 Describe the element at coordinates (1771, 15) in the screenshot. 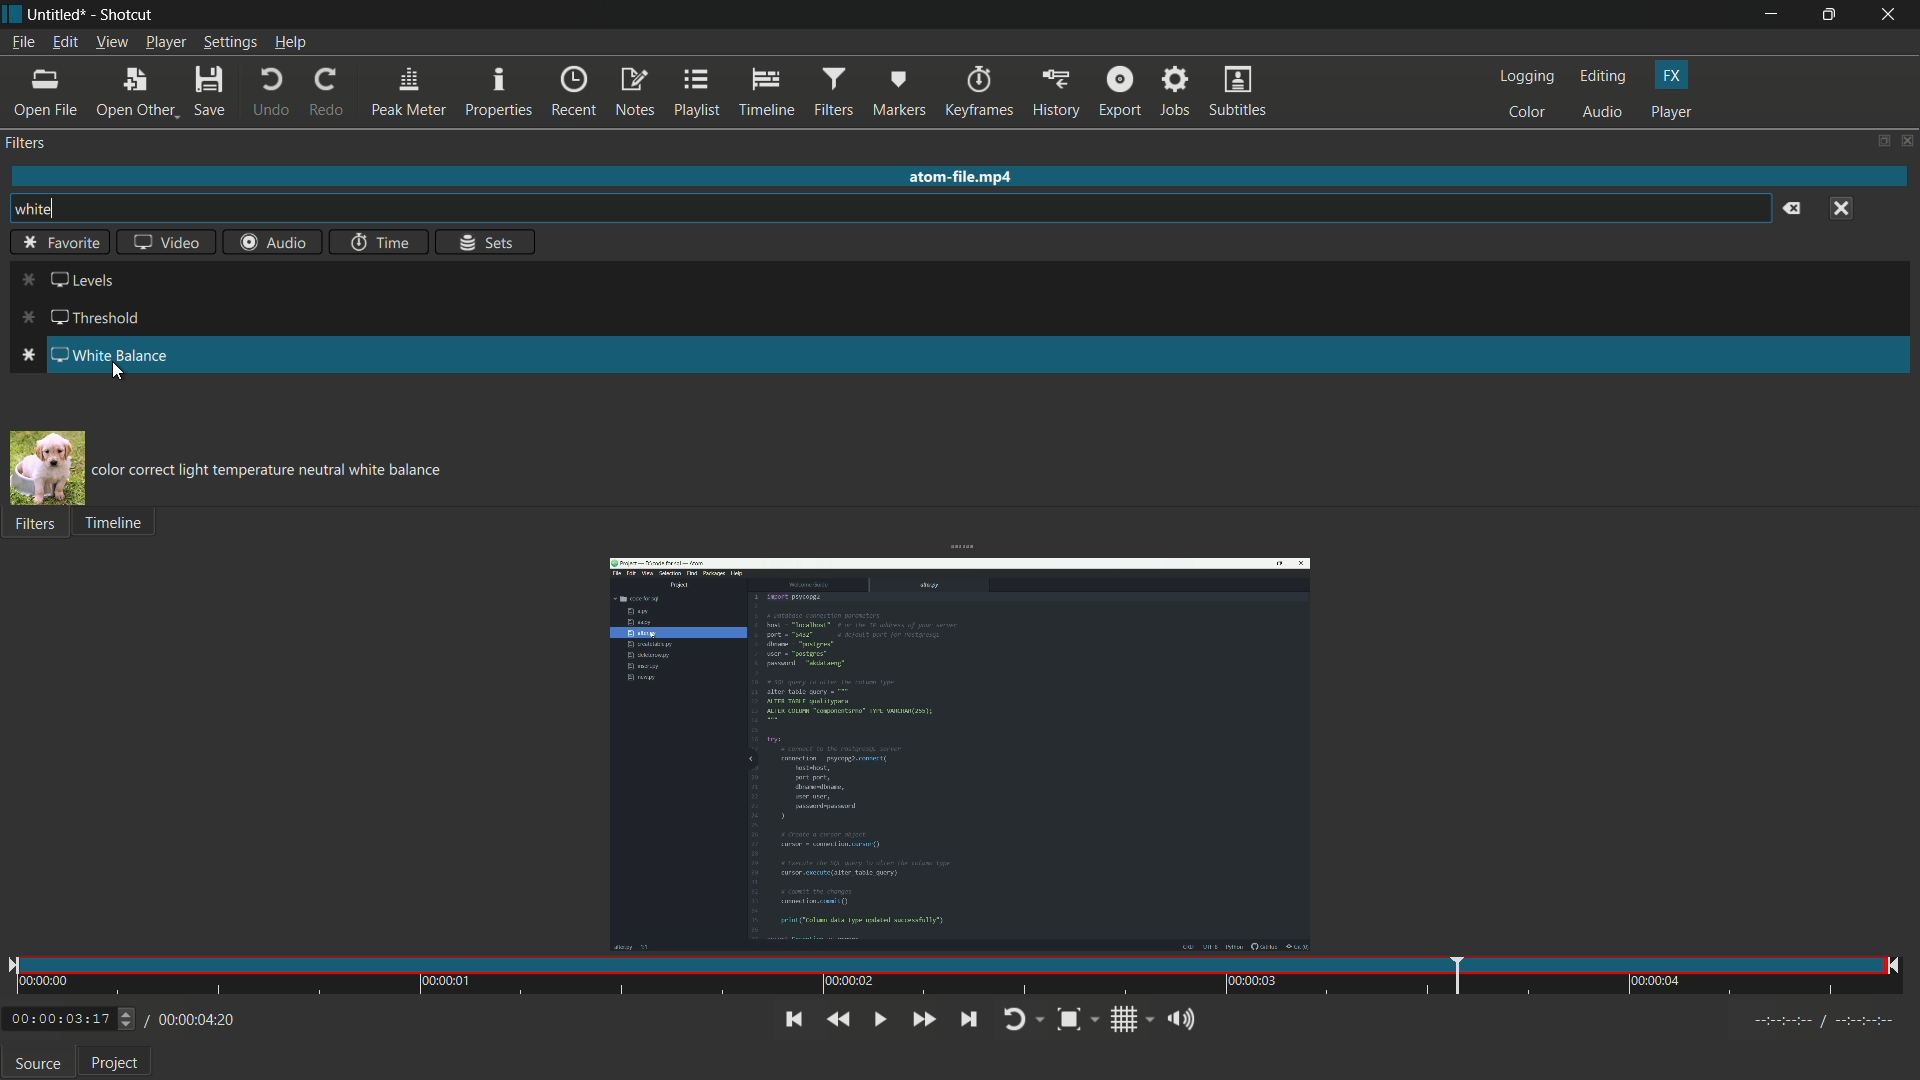

I see `minimize` at that location.